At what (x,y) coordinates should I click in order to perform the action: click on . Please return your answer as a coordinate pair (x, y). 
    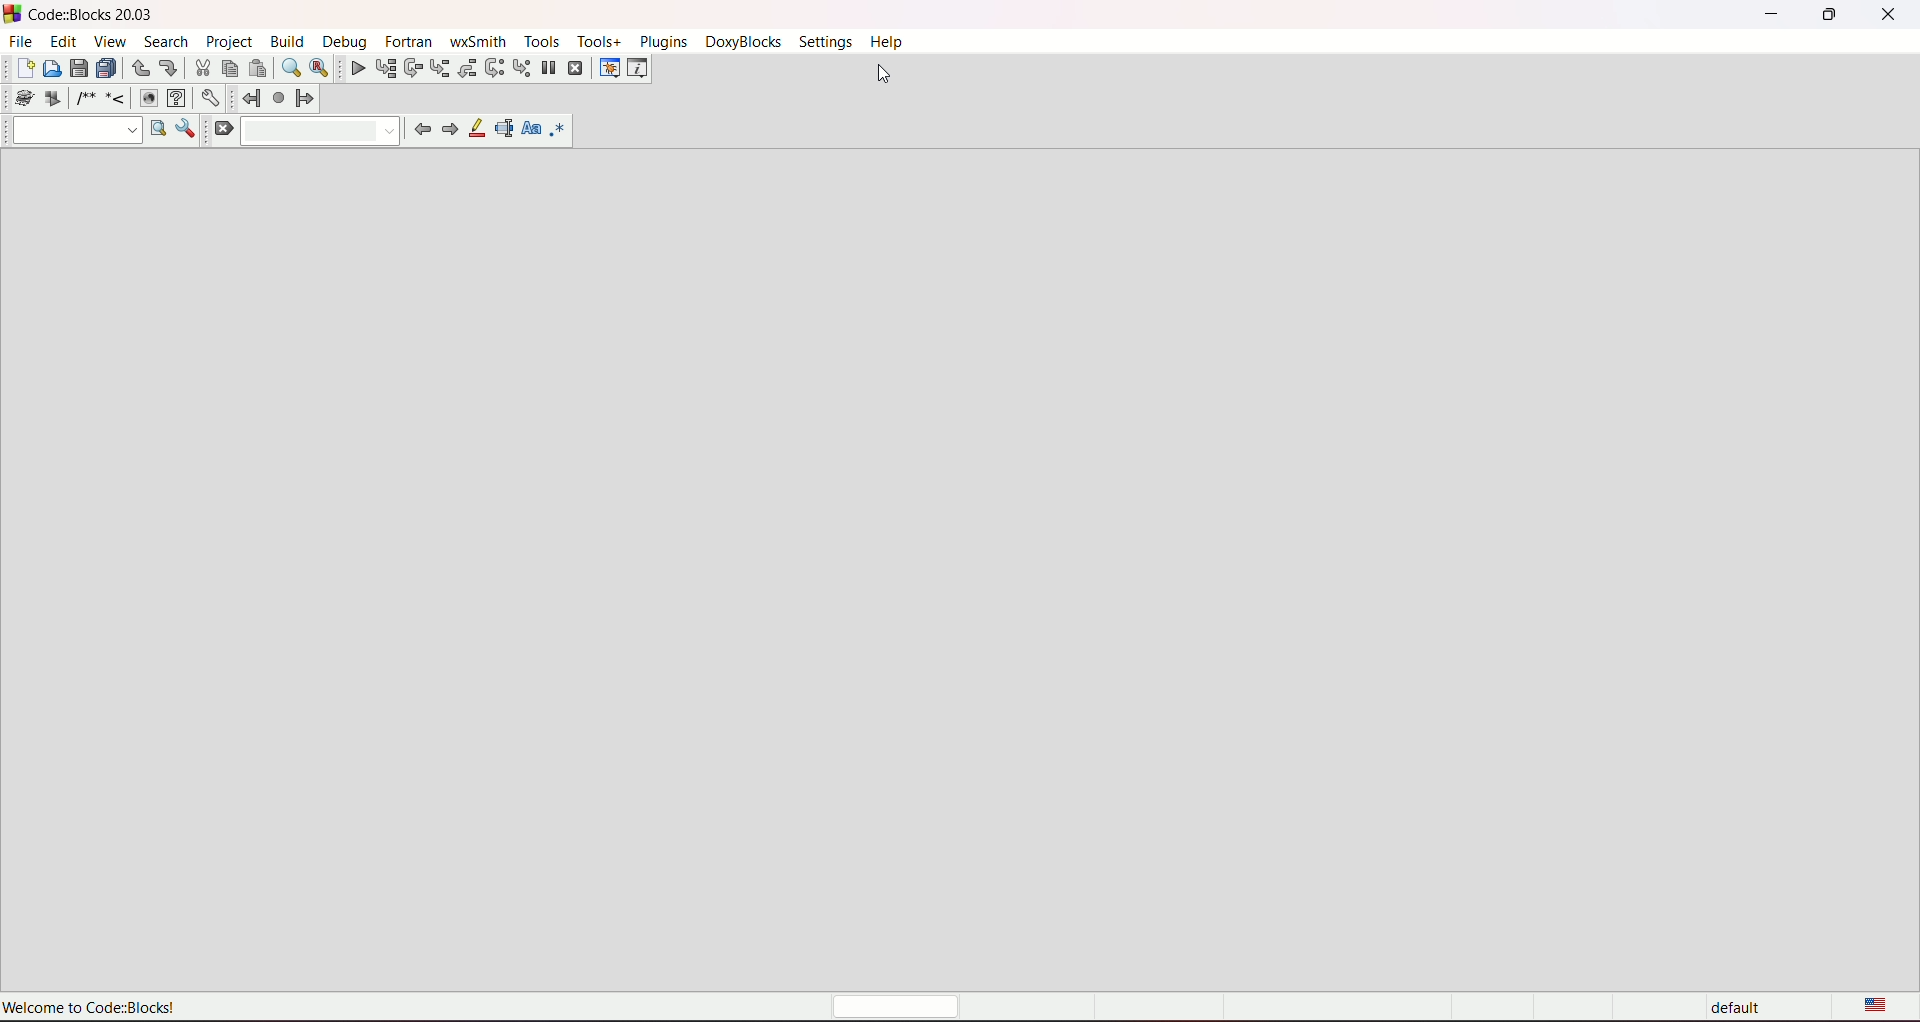
    Looking at the image, I should click on (146, 96).